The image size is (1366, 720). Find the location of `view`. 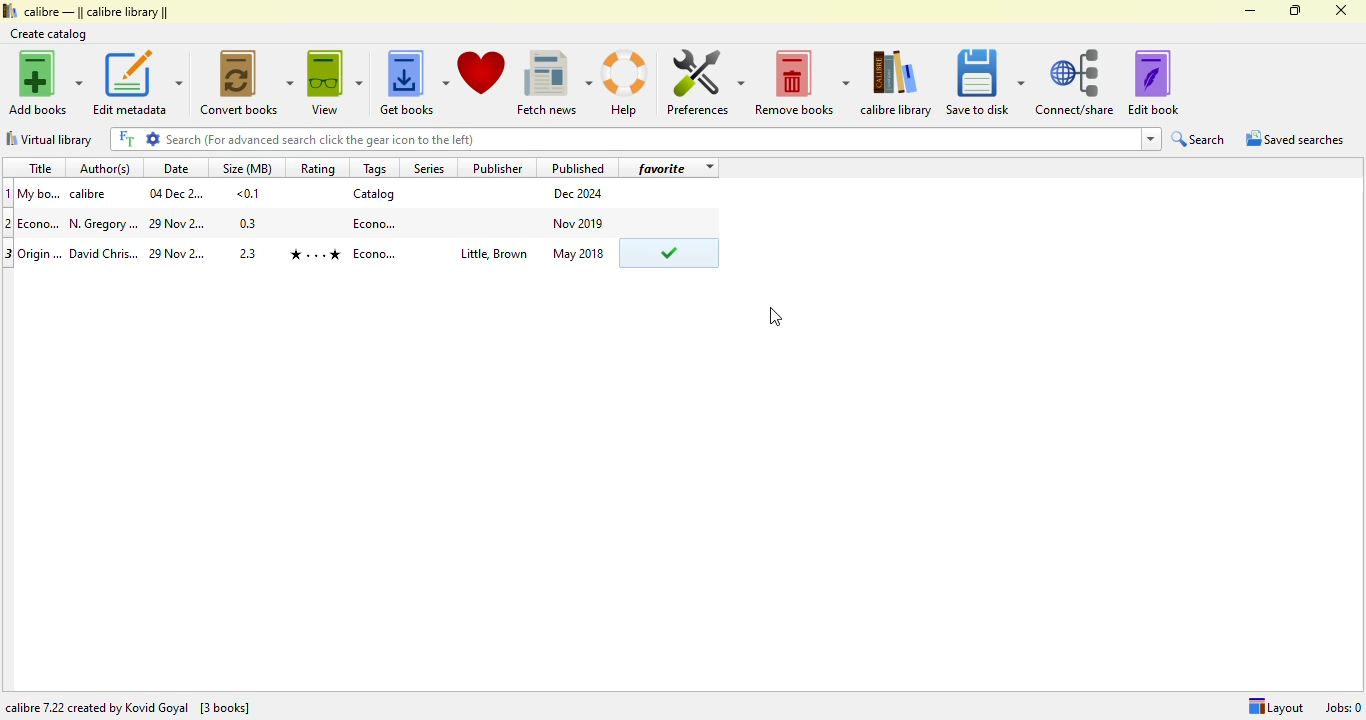

view is located at coordinates (335, 82).